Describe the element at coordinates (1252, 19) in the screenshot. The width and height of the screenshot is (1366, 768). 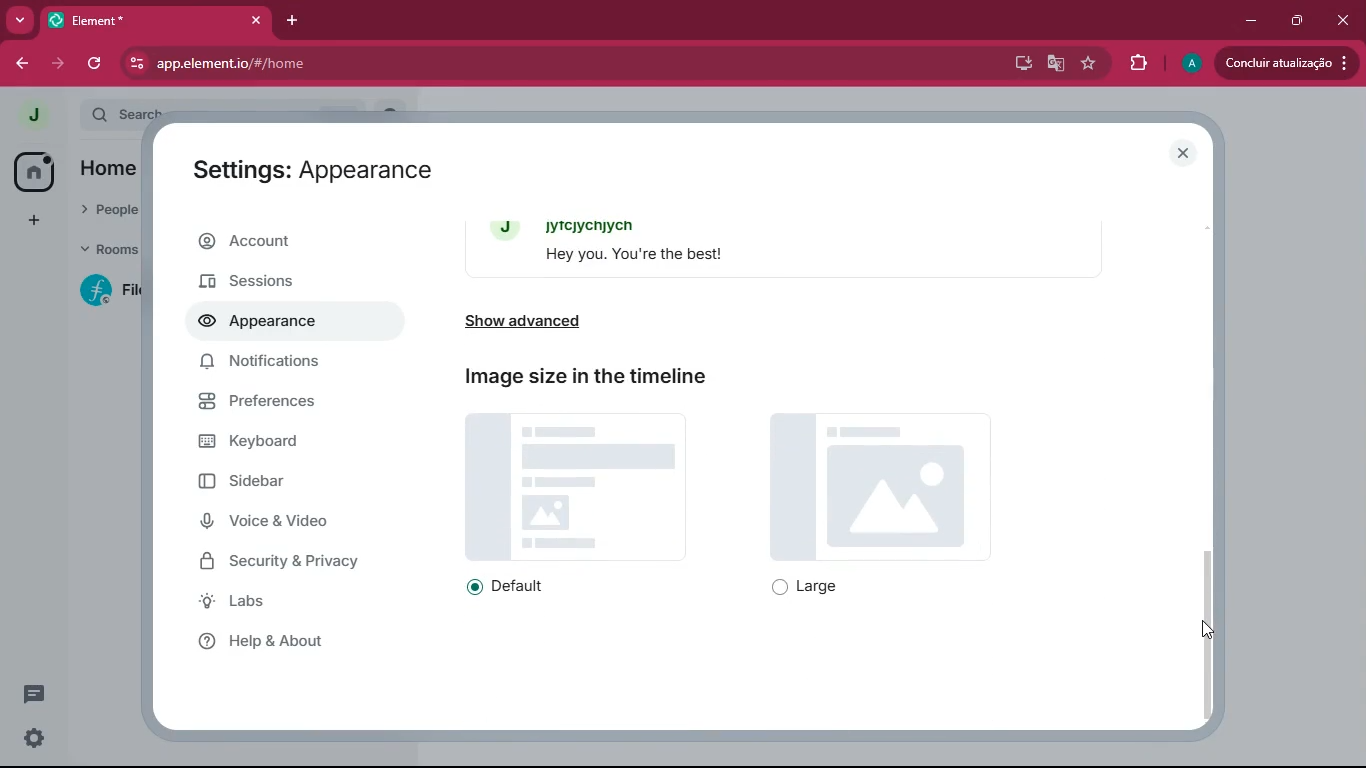
I see `minimize` at that location.